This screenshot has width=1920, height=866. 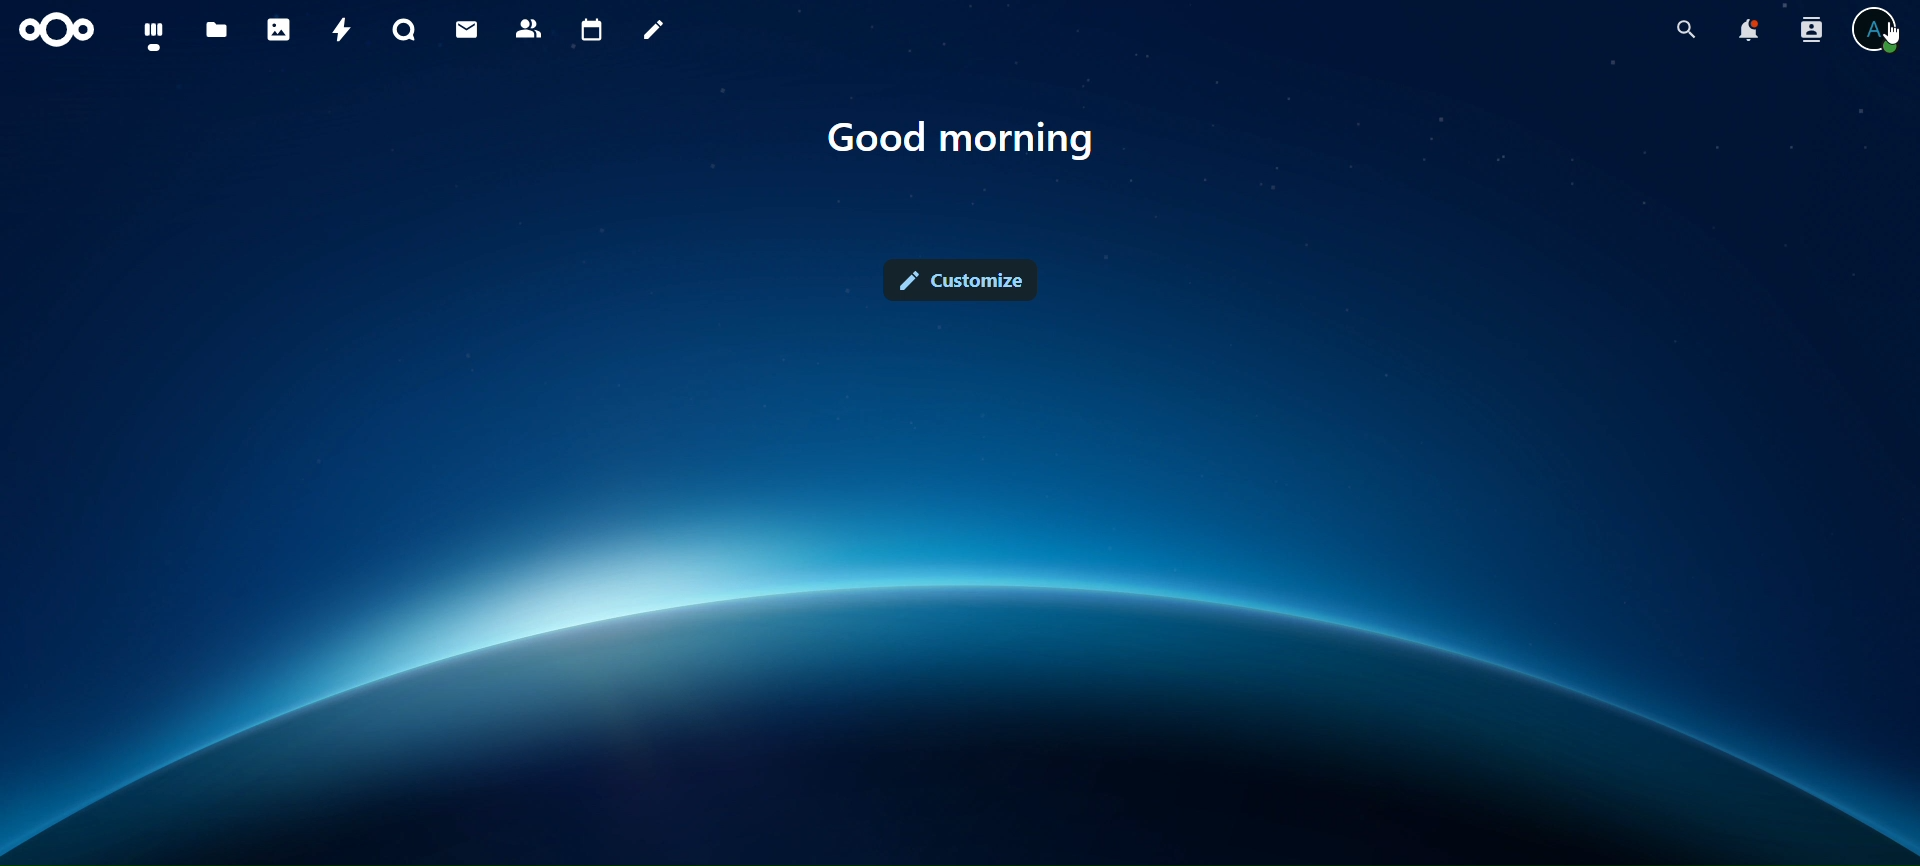 What do you see at coordinates (215, 32) in the screenshot?
I see `files` at bounding box center [215, 32].